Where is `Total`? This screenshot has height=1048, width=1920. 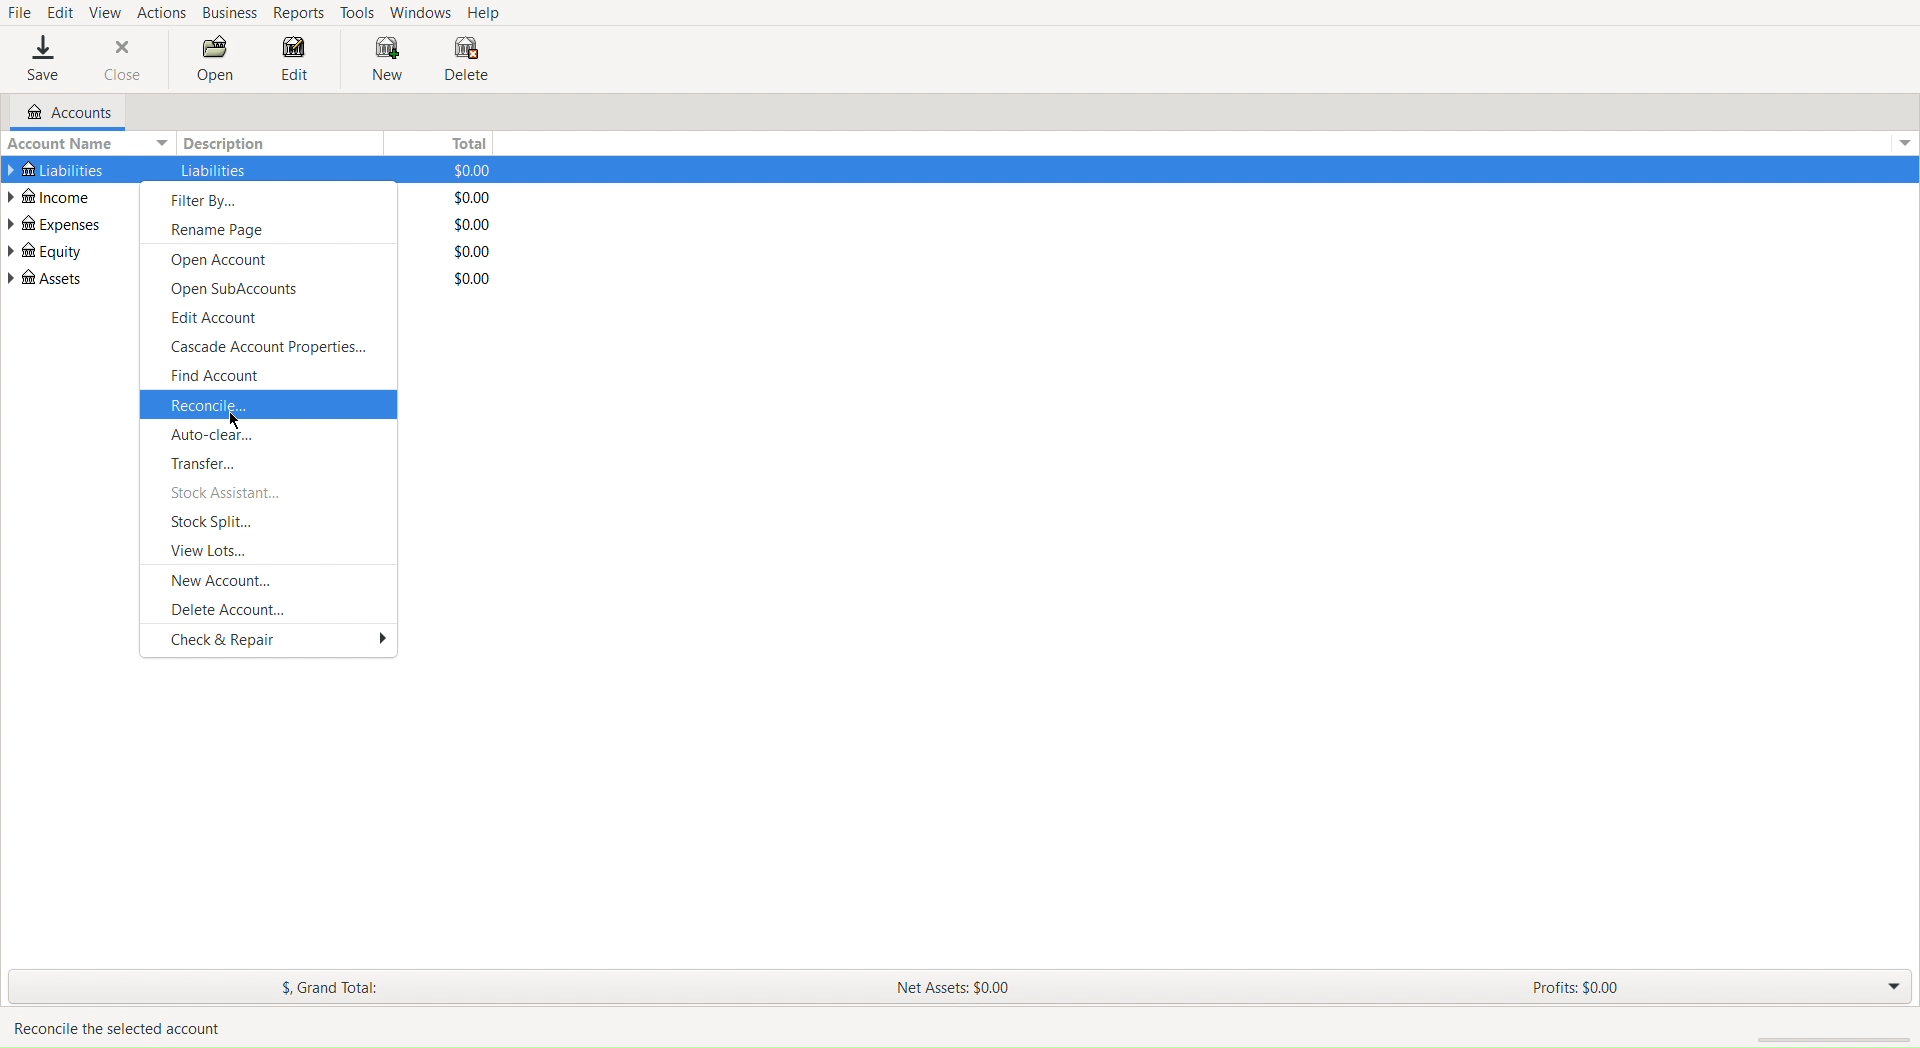
Total is located at coordinates (477, 169).